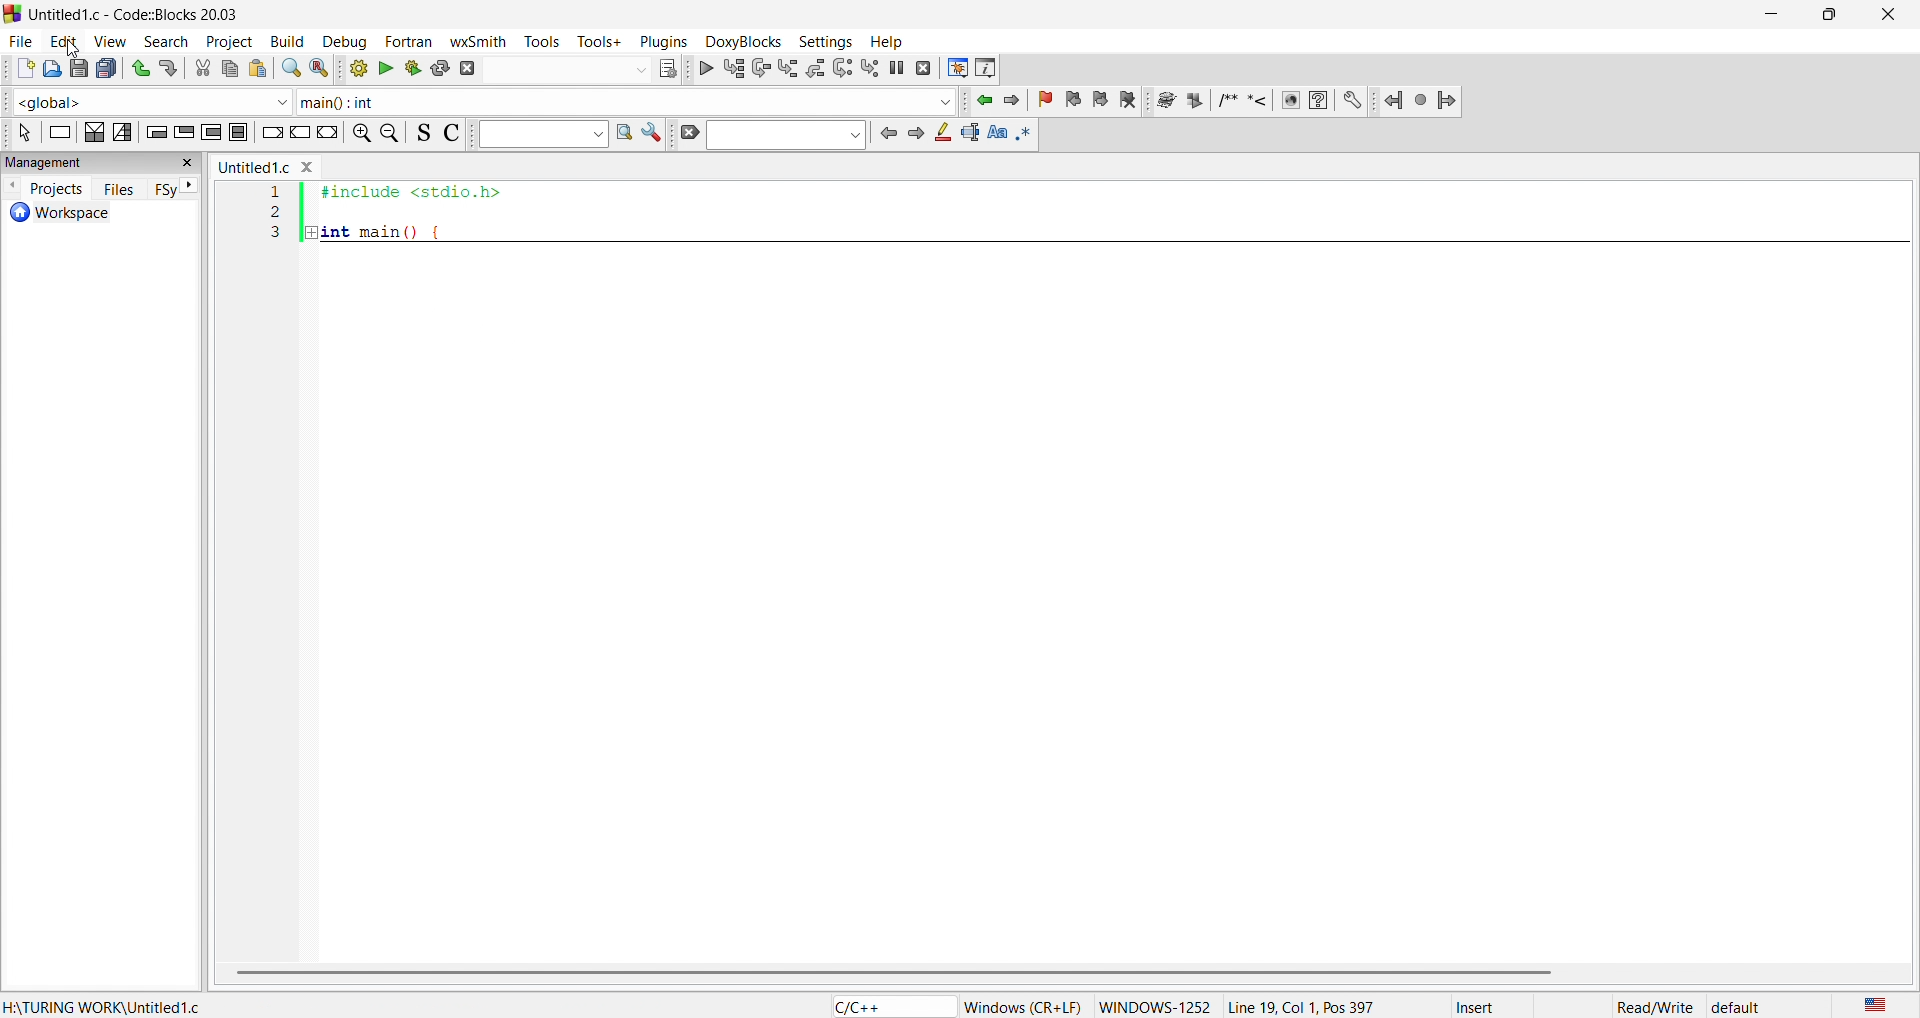 This screenshot has width=1920, height=1018. What do you see at coordinates (120, 188) in the screenshot?
I see `files tab` at bounding box center [120, 188].